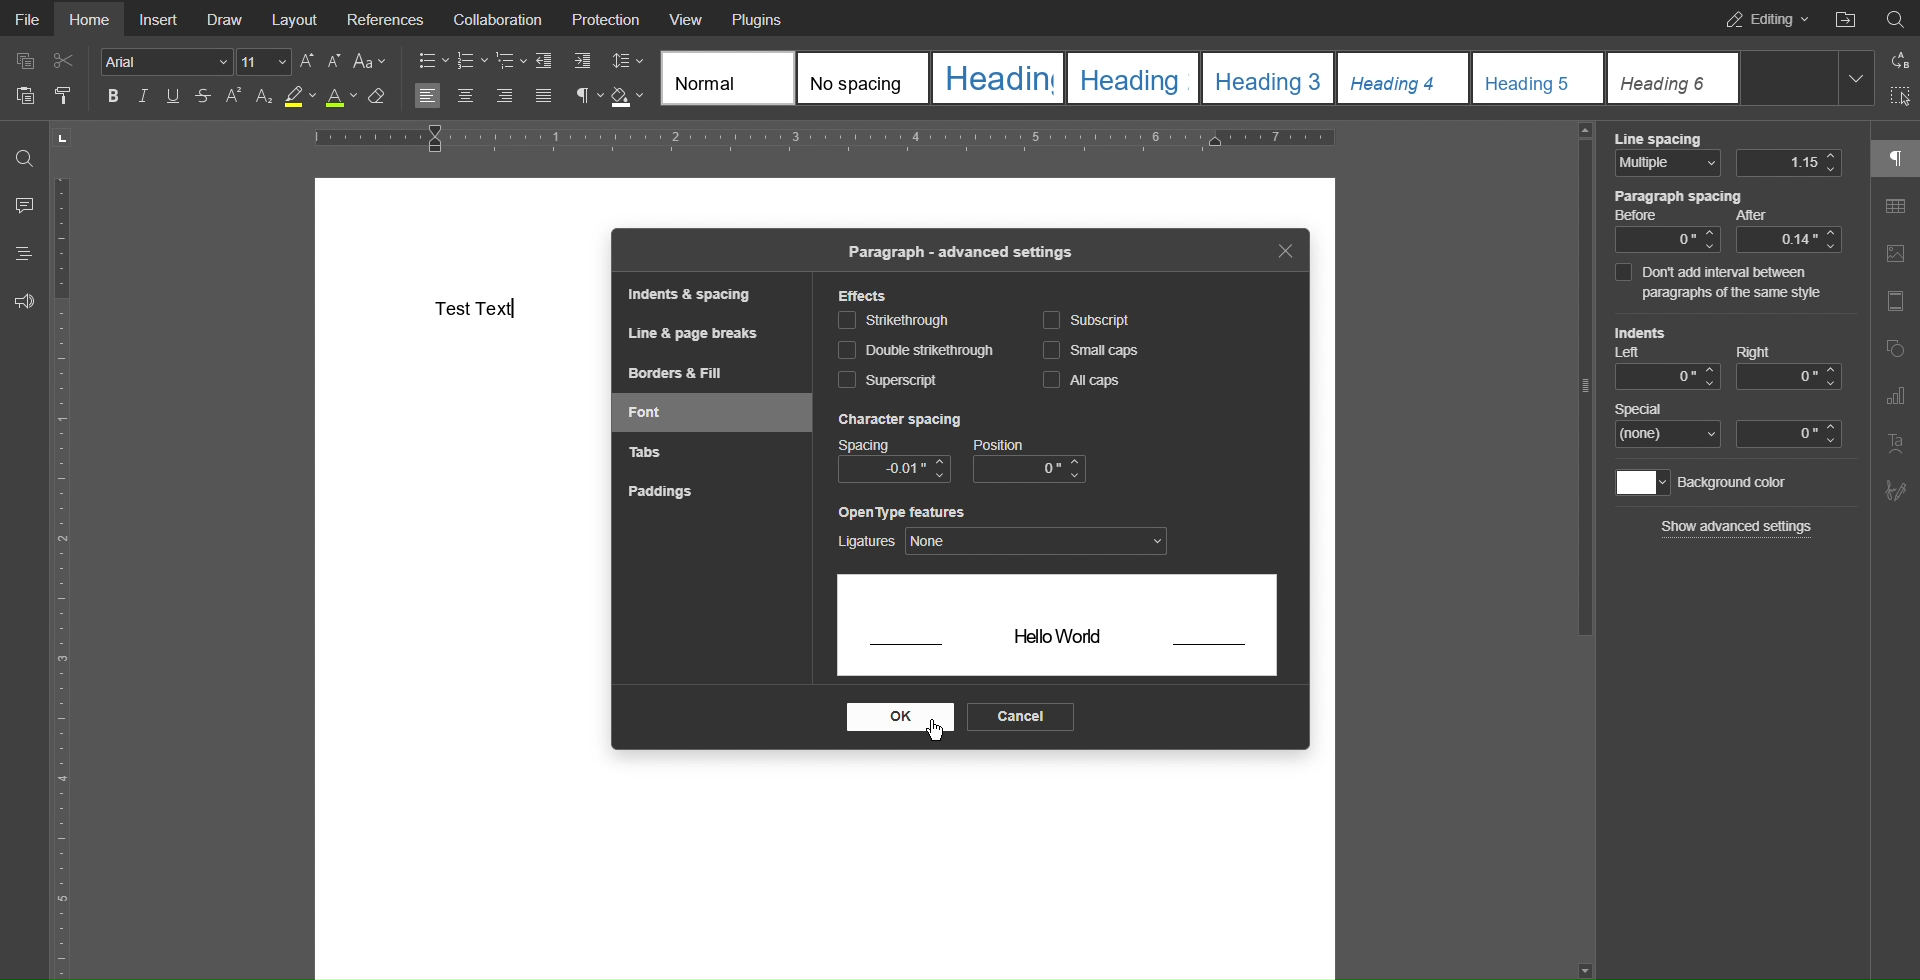 This screenshot has height=980, width=1920. What do you see at coordinates (865, 296) in the screenshot?
I see `Effects` at bounding box center [865, 296].